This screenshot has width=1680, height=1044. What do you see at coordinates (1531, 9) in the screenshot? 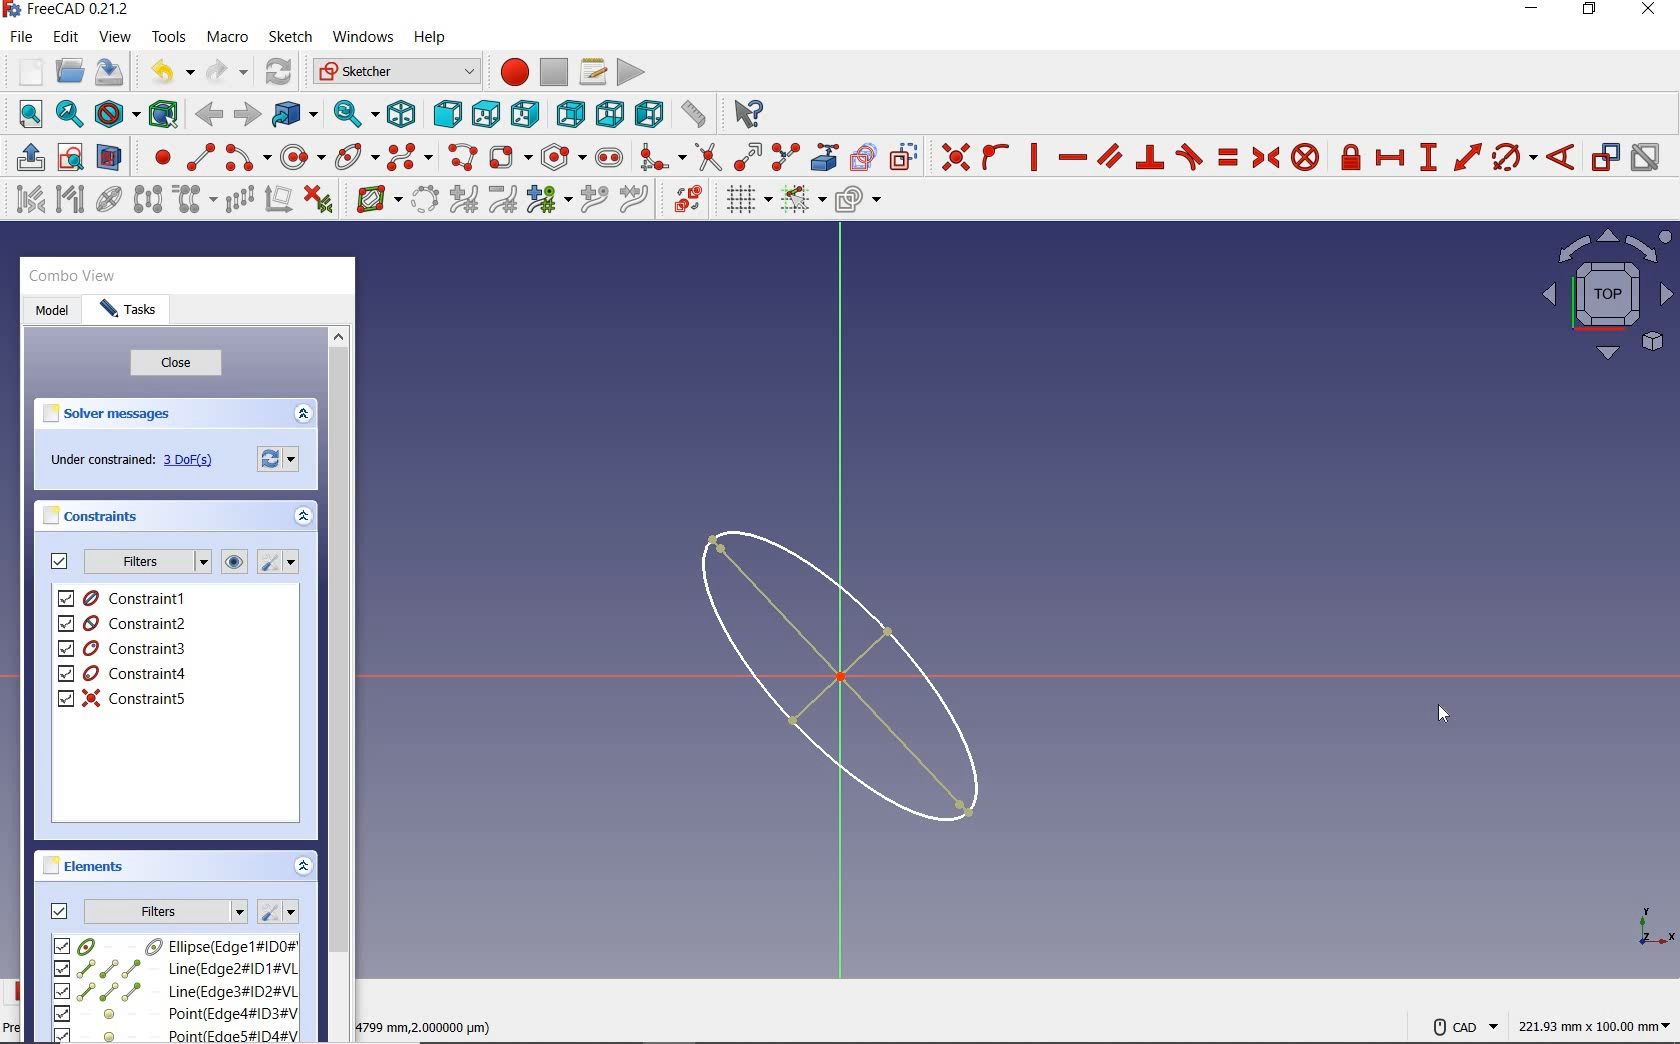
I see `minimize` at bounding box center [1531, 9].